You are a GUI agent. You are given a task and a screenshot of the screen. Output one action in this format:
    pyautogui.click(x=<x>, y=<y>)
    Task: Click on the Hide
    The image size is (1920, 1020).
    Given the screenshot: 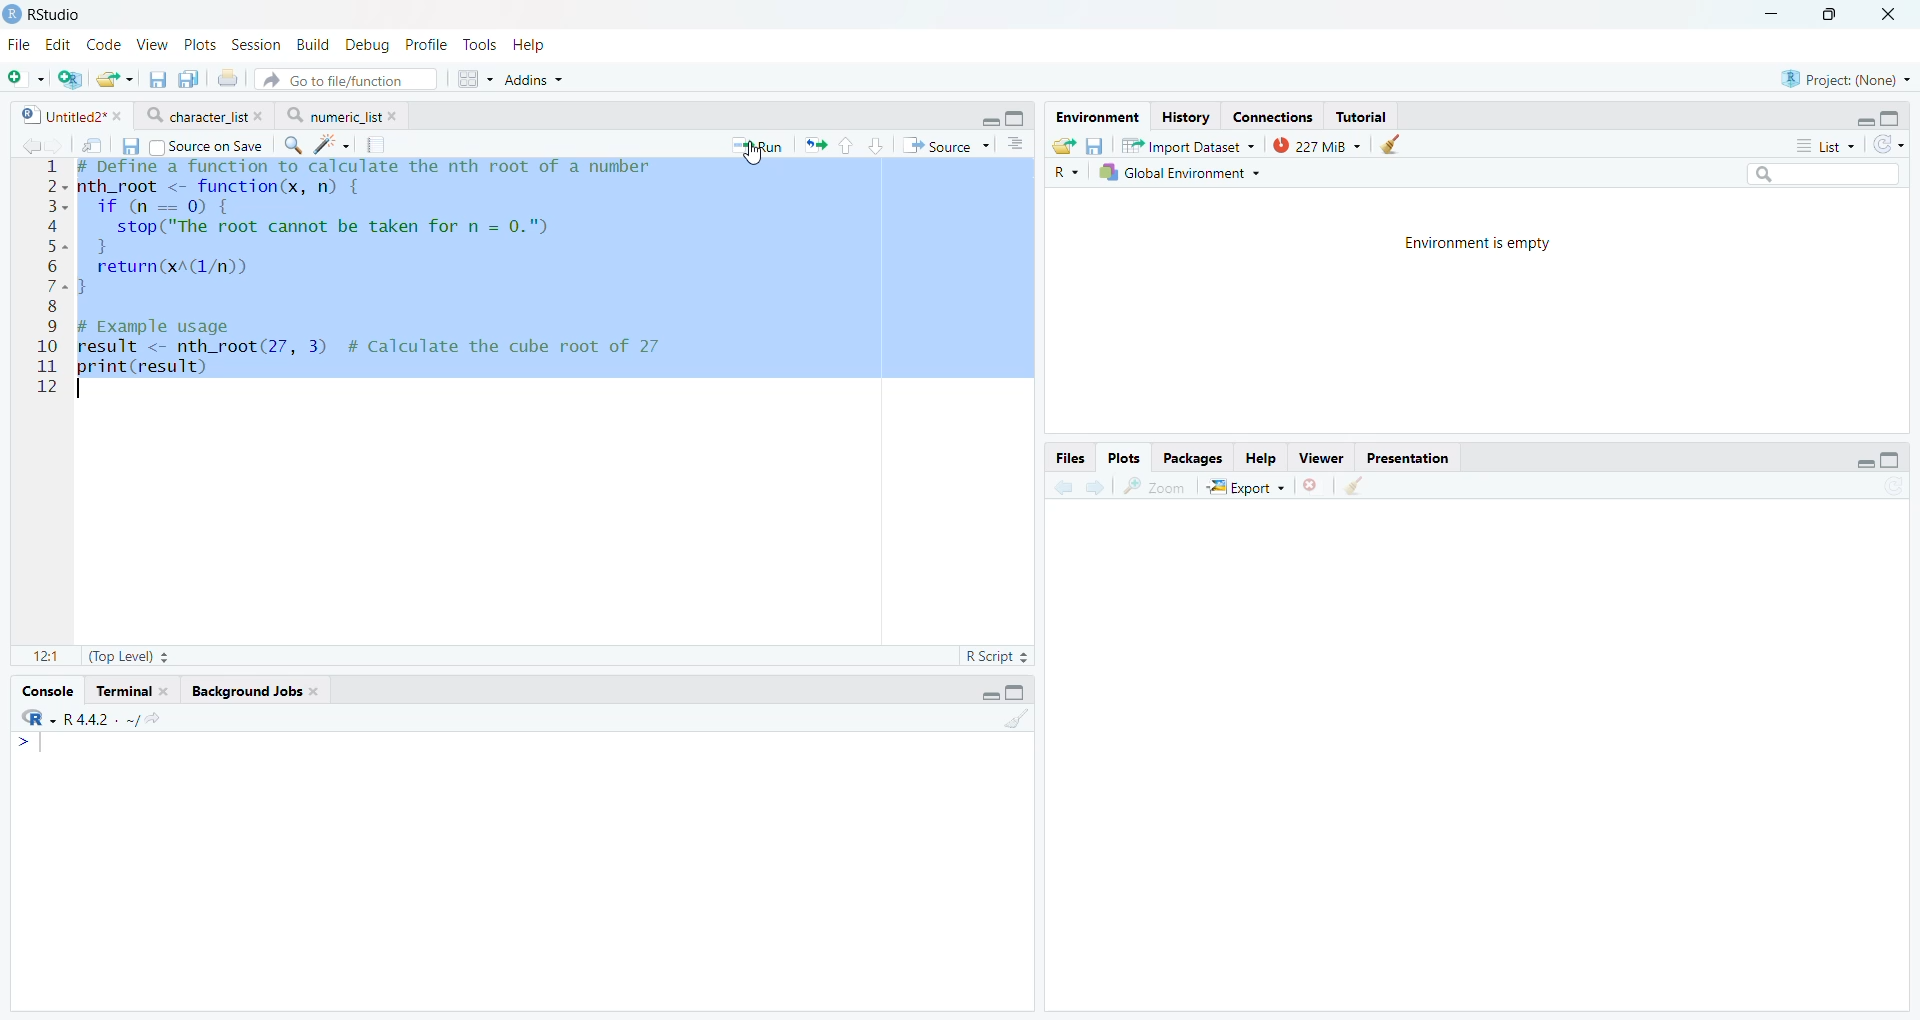 What is the action you would take?
    pyautogui.click(x=1865, y=460)
    